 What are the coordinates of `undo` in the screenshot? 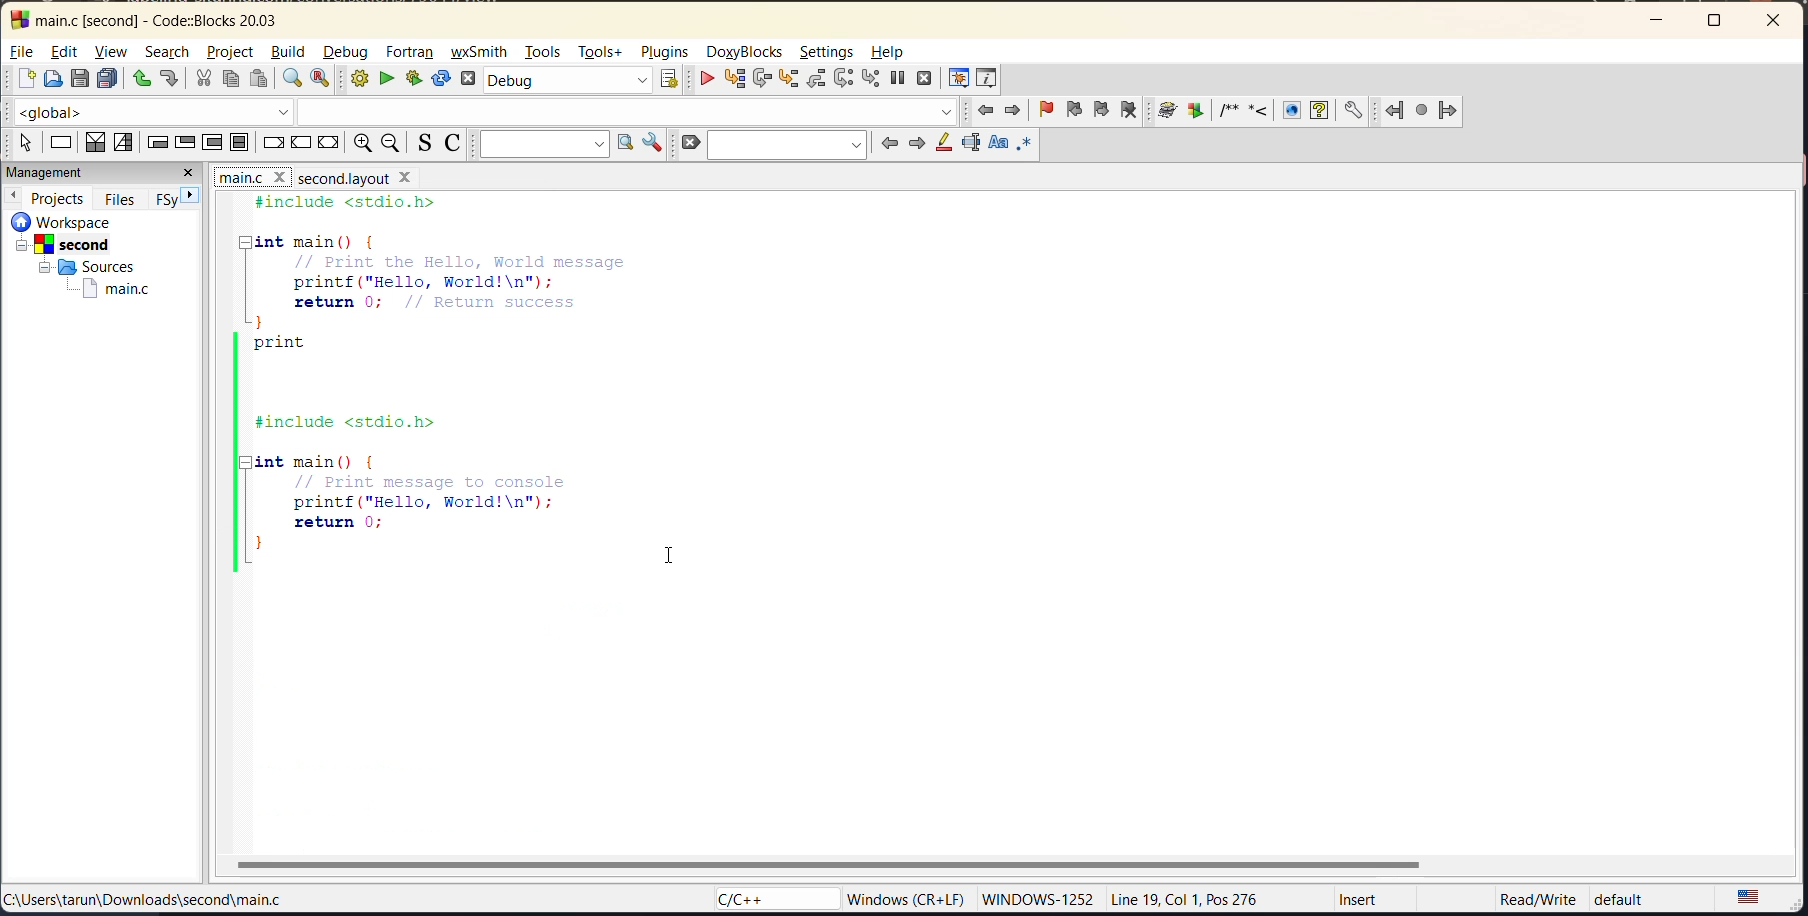 It's located at (138, 79).